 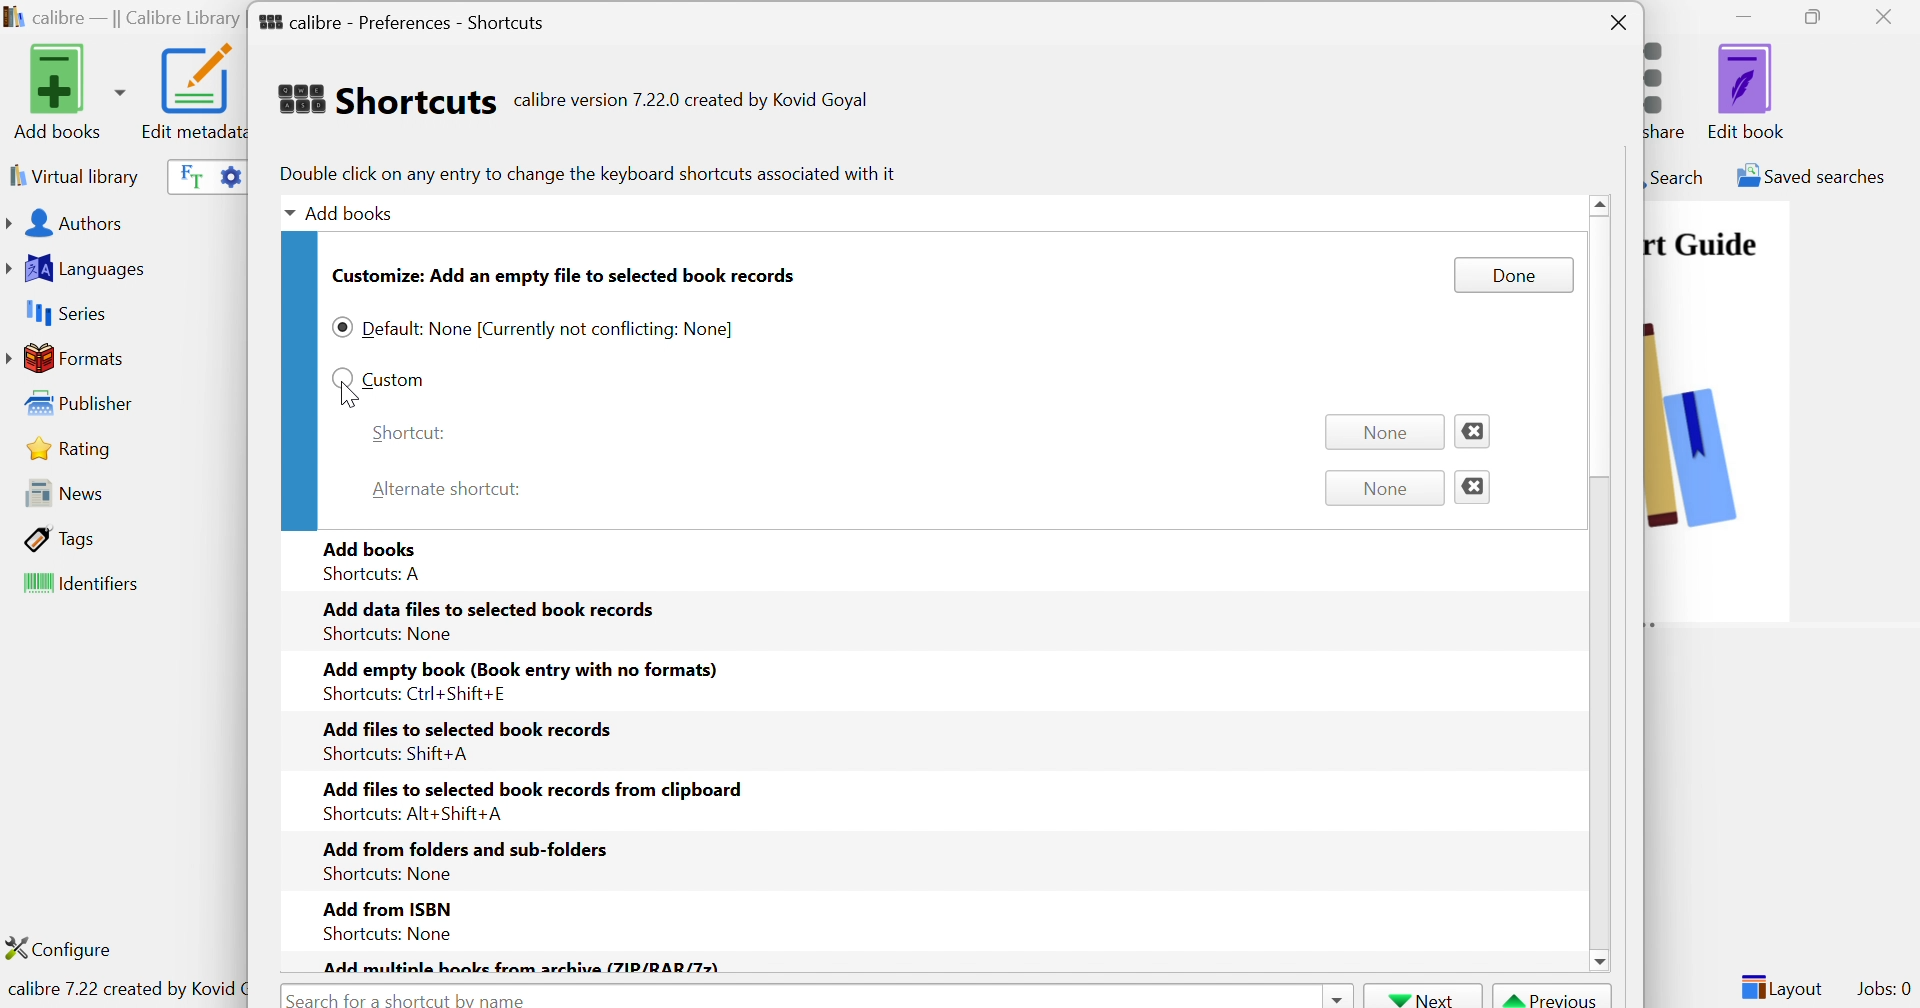 I want to click on Double click on any entry to change the keyboard shortcuts associated with it, so click(x=586, y=173).